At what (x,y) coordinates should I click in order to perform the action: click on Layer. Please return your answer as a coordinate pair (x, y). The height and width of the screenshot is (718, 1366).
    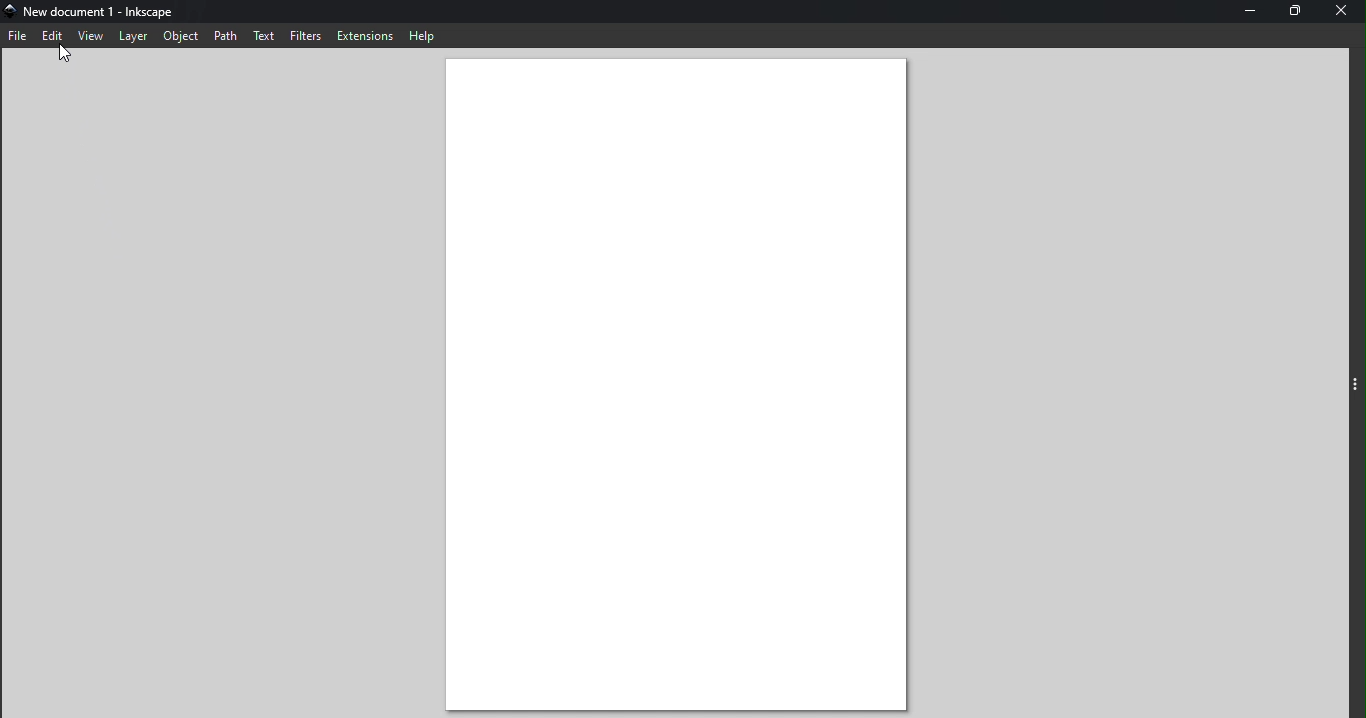
    Looking at the image, I should click on (131, 41).